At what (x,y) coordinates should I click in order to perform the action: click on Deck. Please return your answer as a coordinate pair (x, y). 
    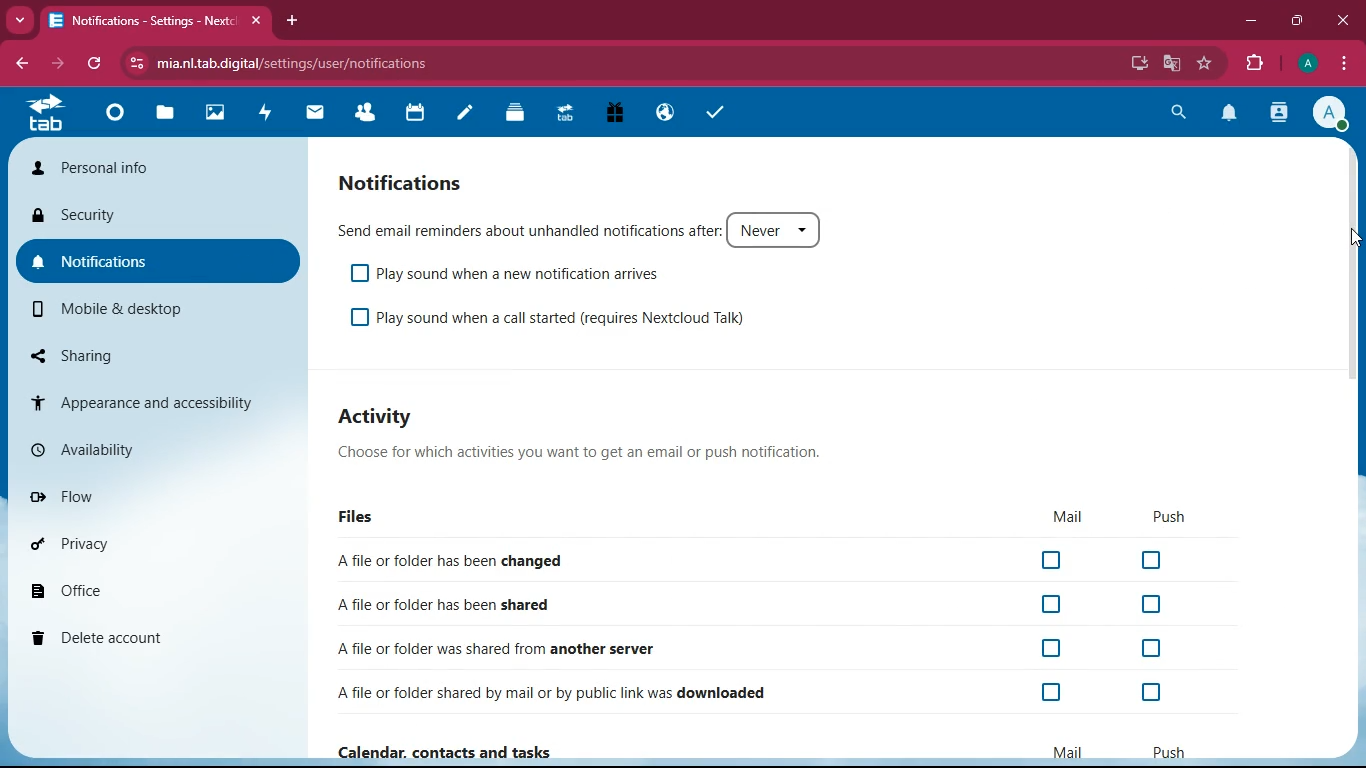
    Looking at the image, I should click on (517, 115).